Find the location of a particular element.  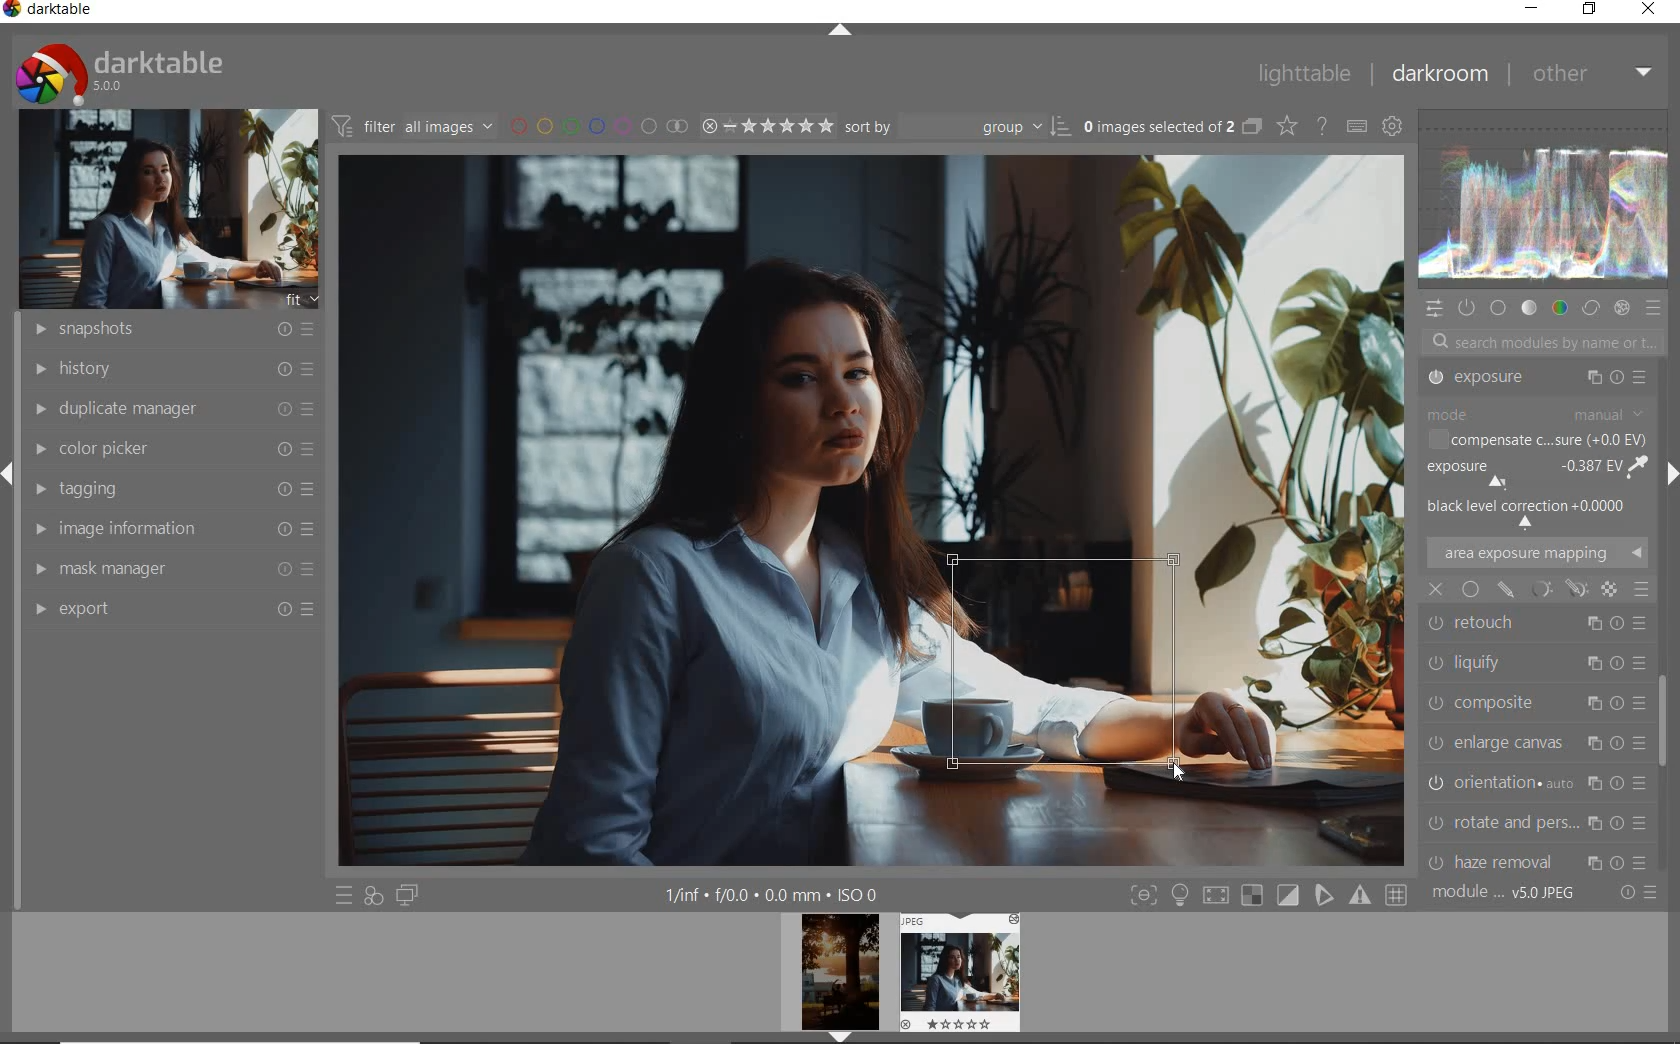

DISPLAY A SECOND DARKROOM IMAGE WINDOW is located at coordinates (408, 896).